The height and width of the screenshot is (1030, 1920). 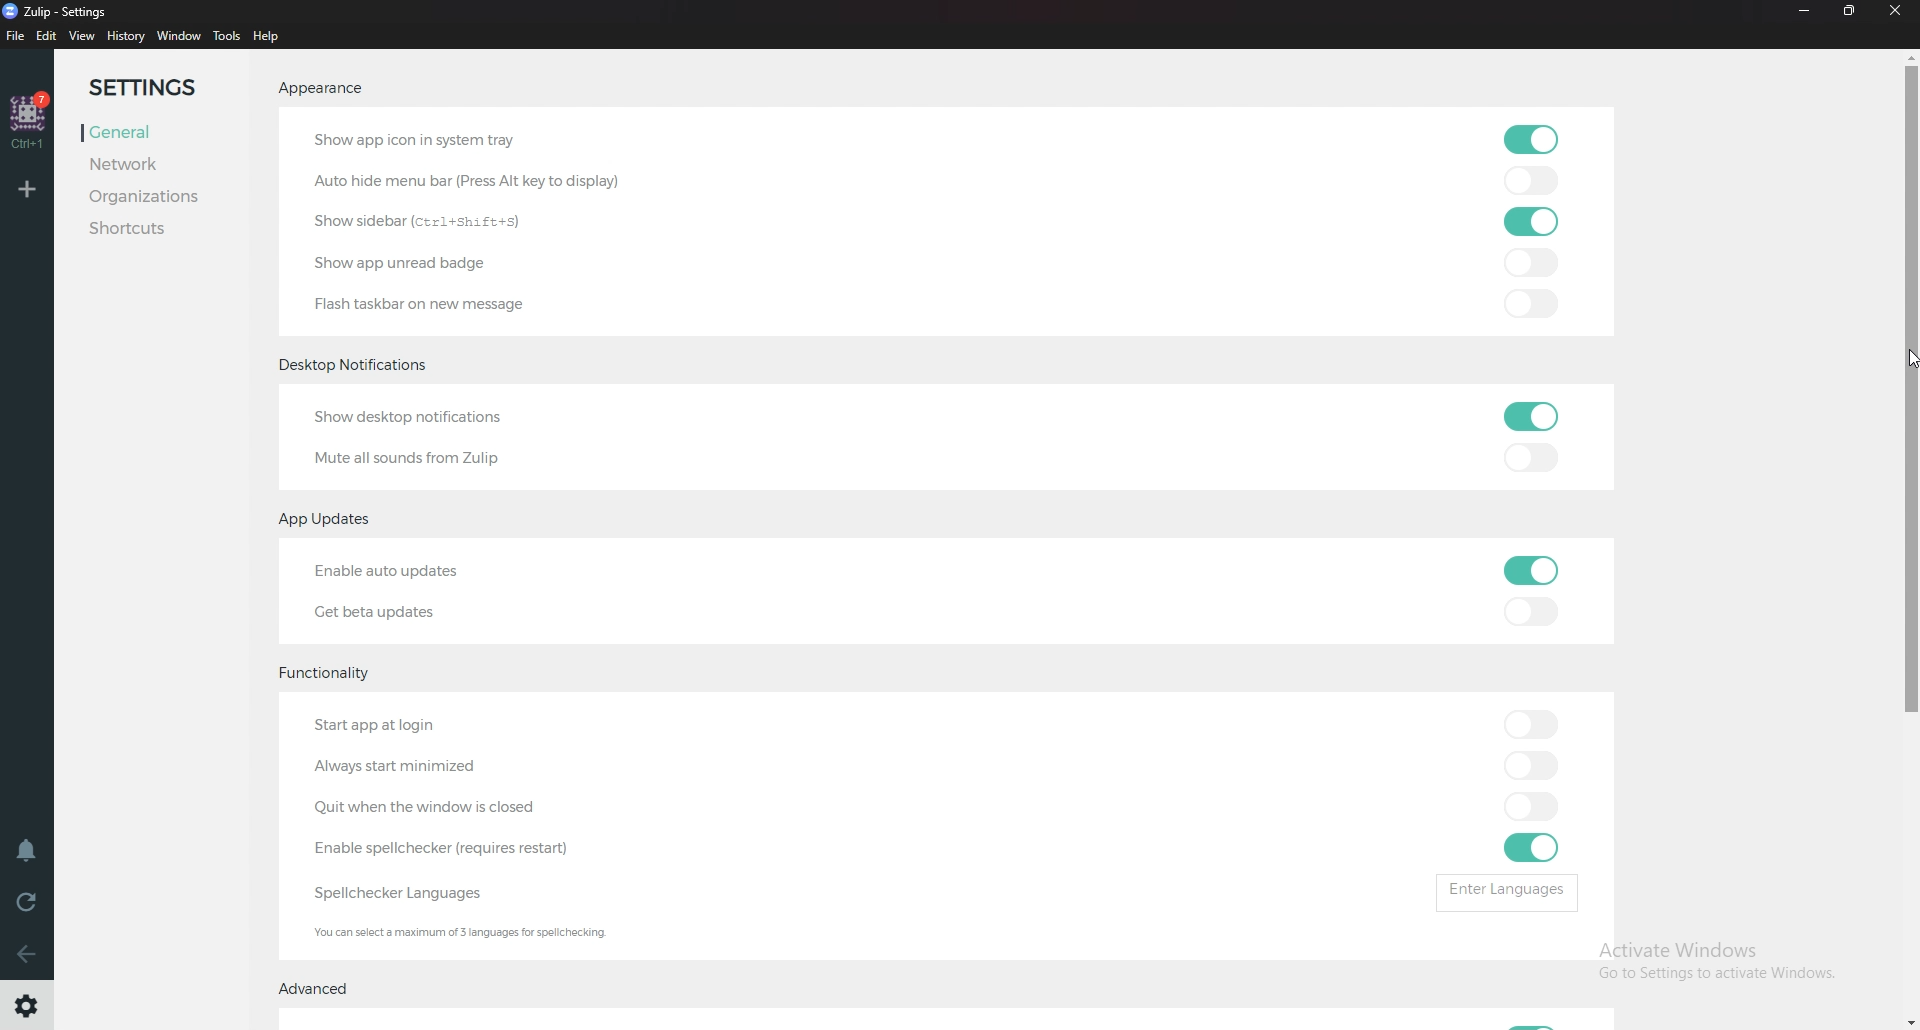 I want to click on Desktop notifications, so click(x=357, y=367).